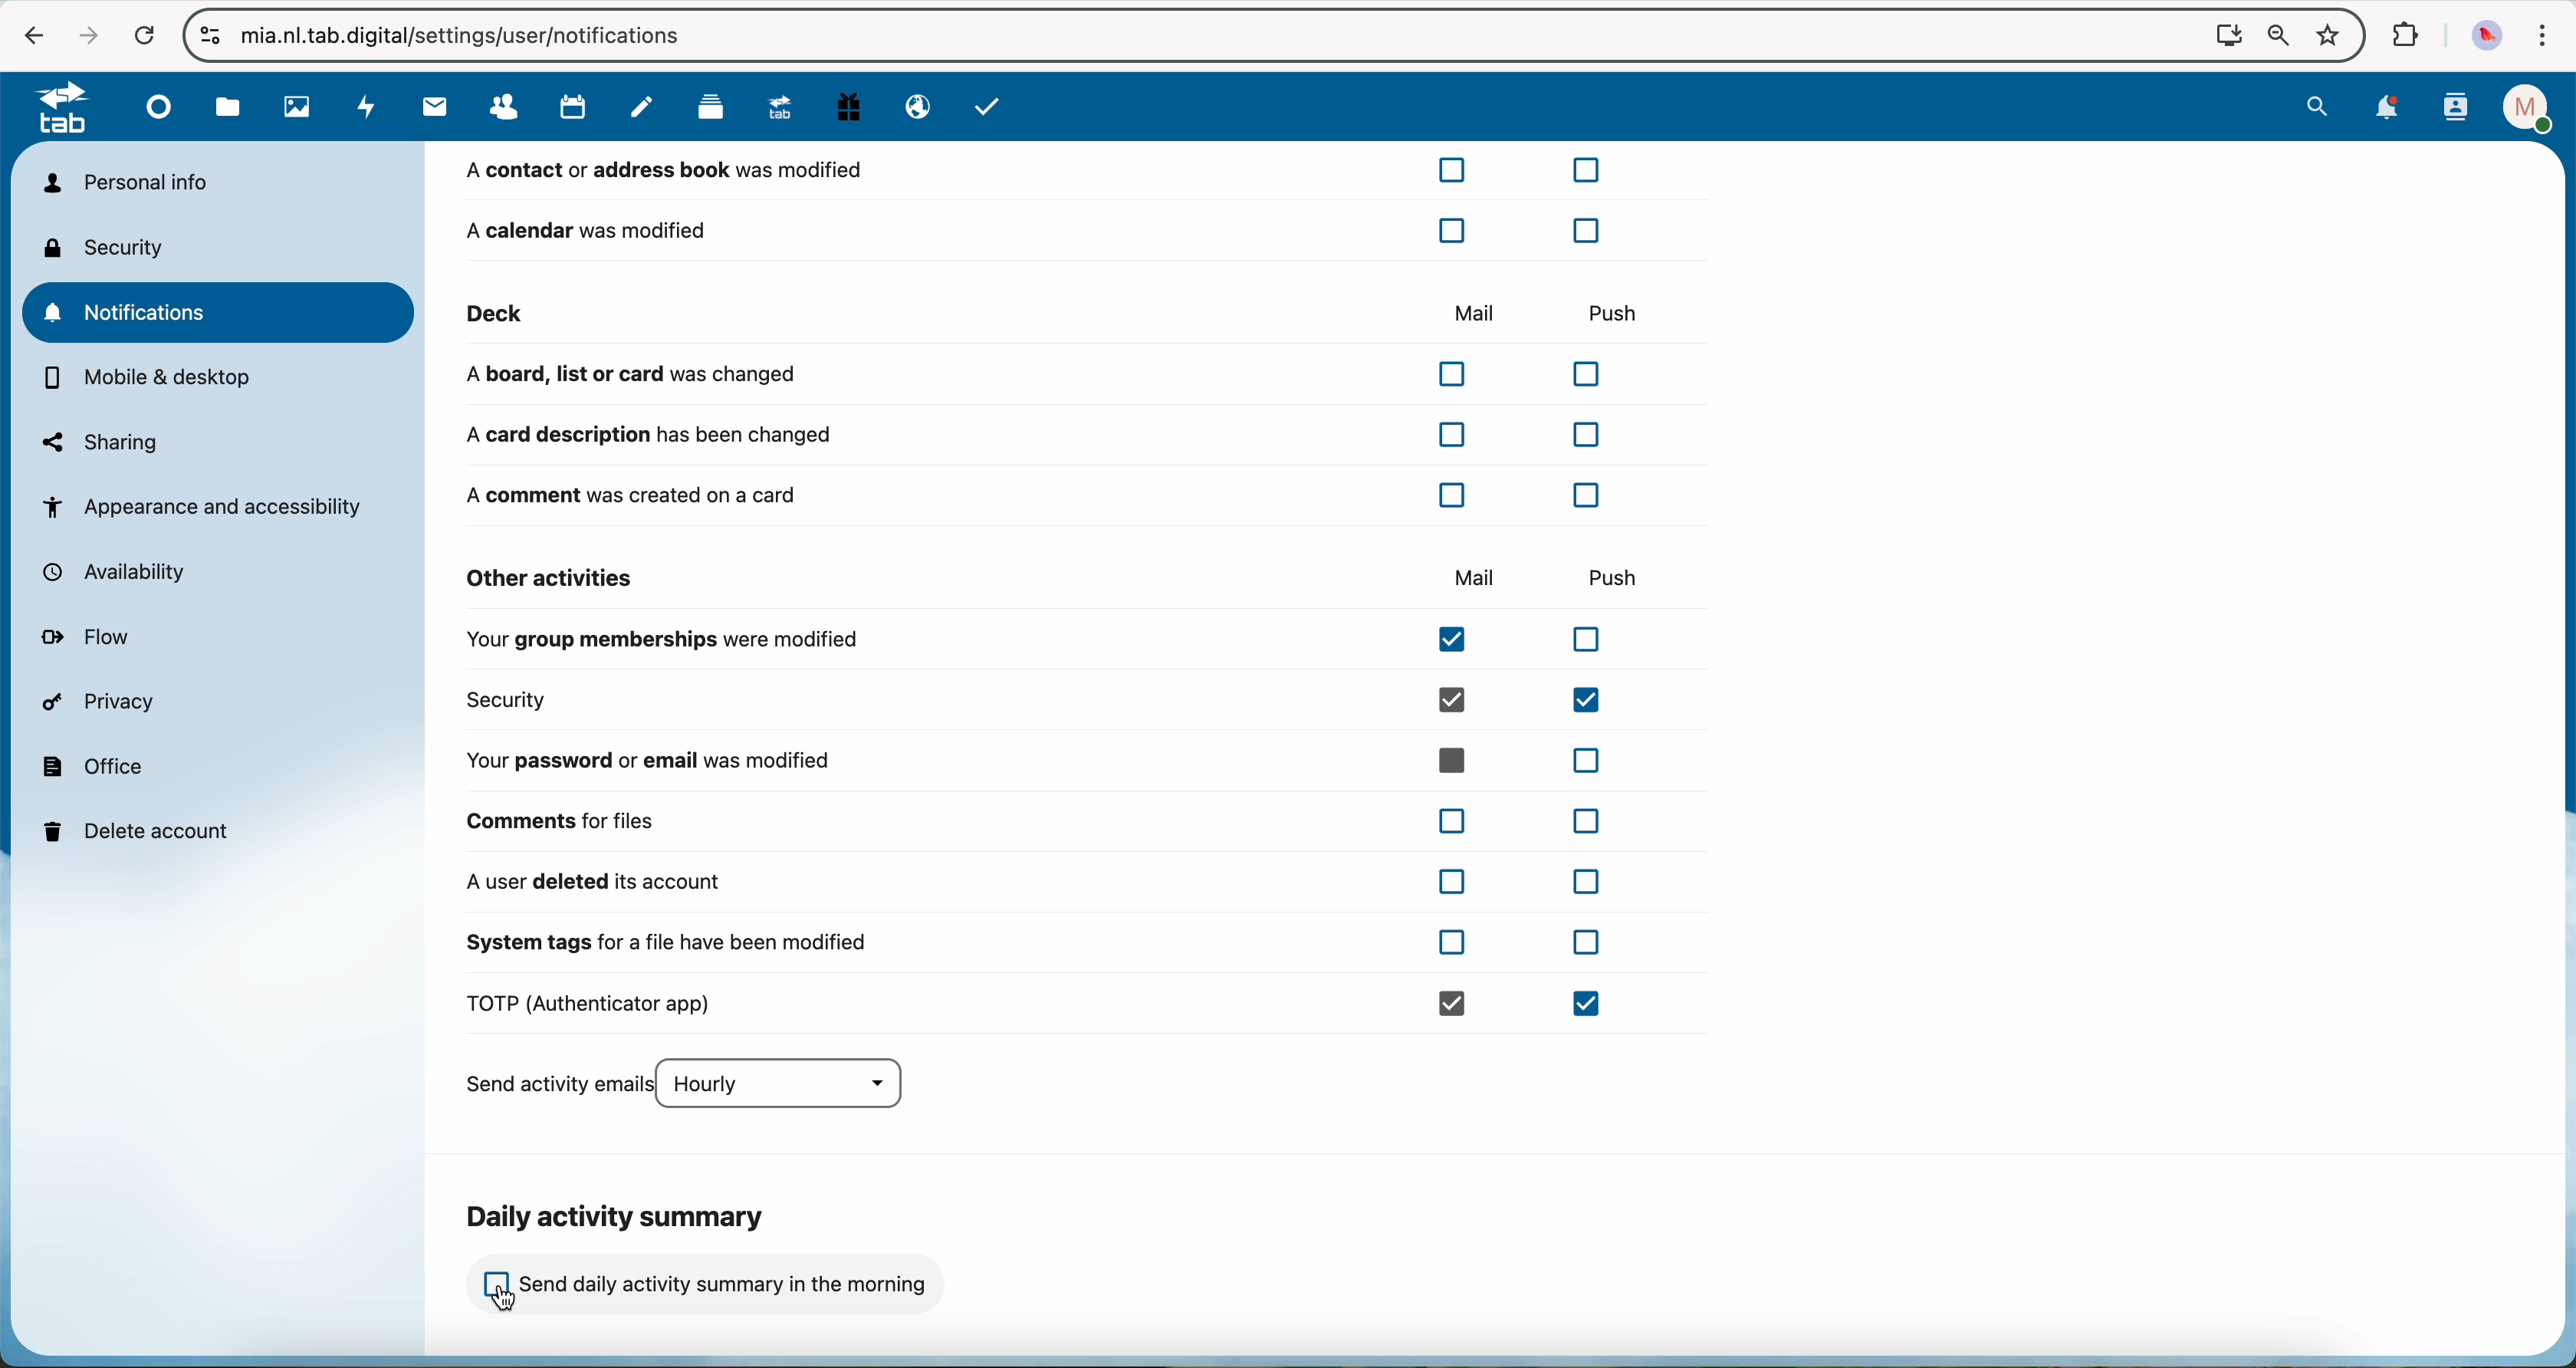 This screenshot has width=2576, height=1368. Describe the element at coordinates (161, 114) in the screenshot. I see `dashboard` at that location.